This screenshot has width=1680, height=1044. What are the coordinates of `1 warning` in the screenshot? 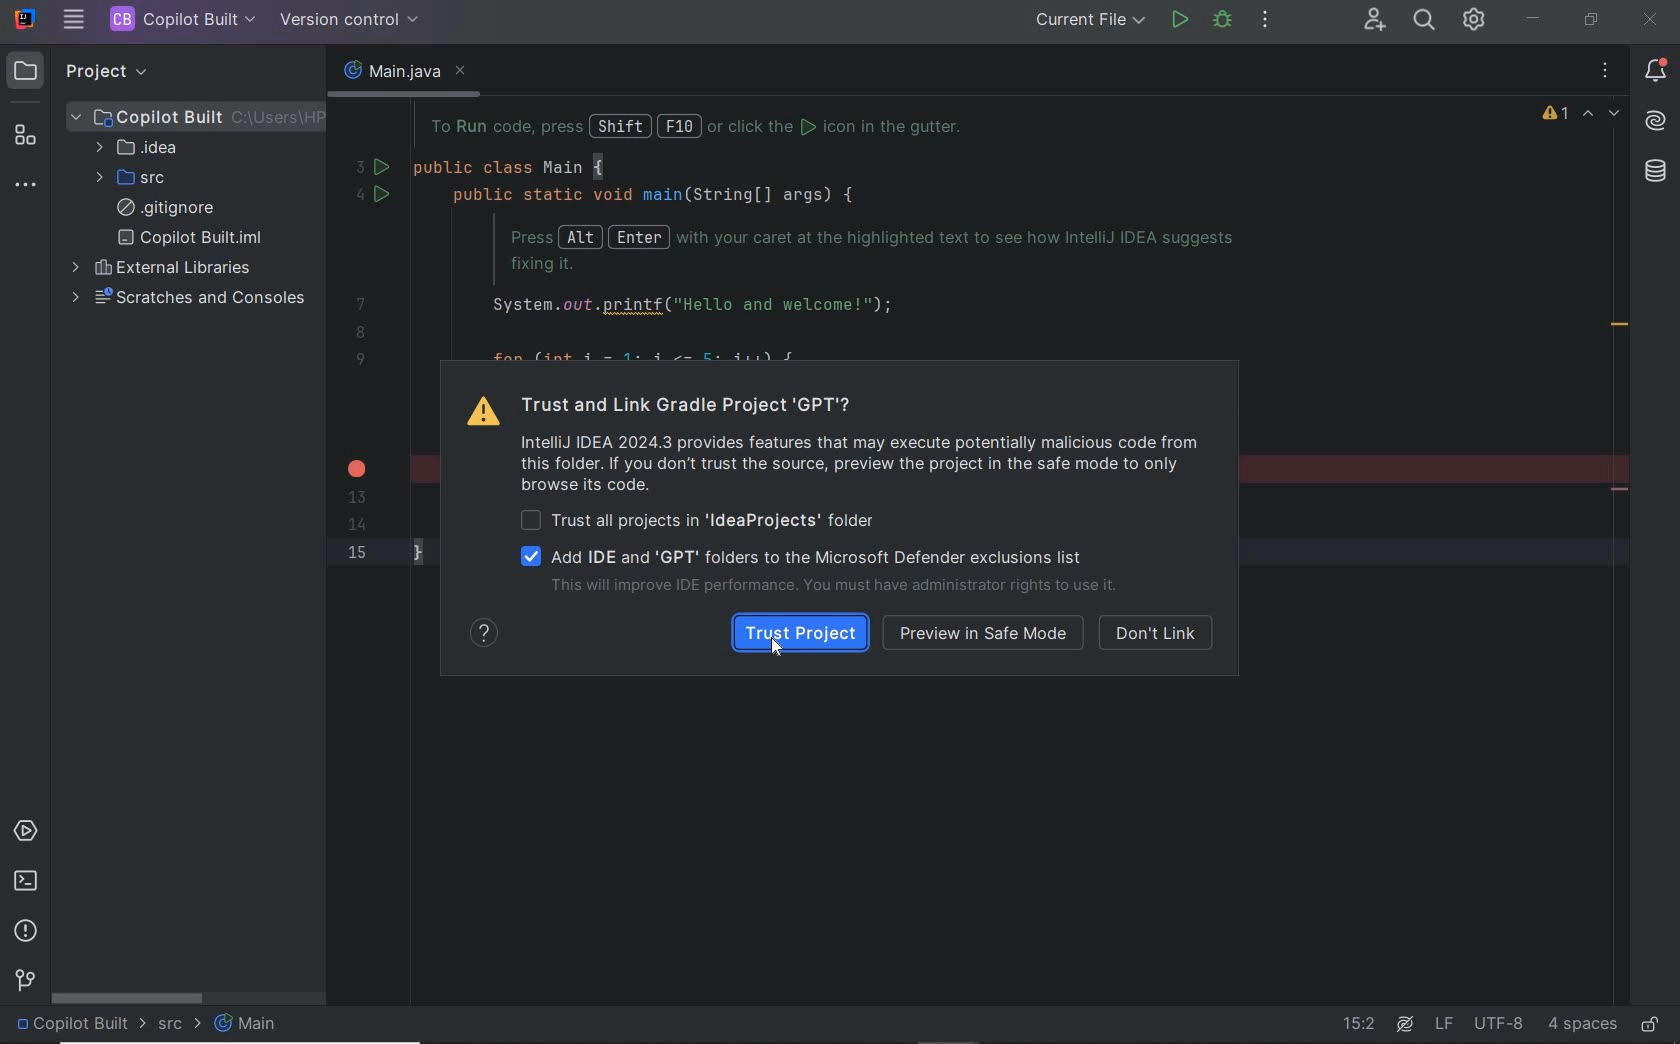 It's located at (1557, 116).